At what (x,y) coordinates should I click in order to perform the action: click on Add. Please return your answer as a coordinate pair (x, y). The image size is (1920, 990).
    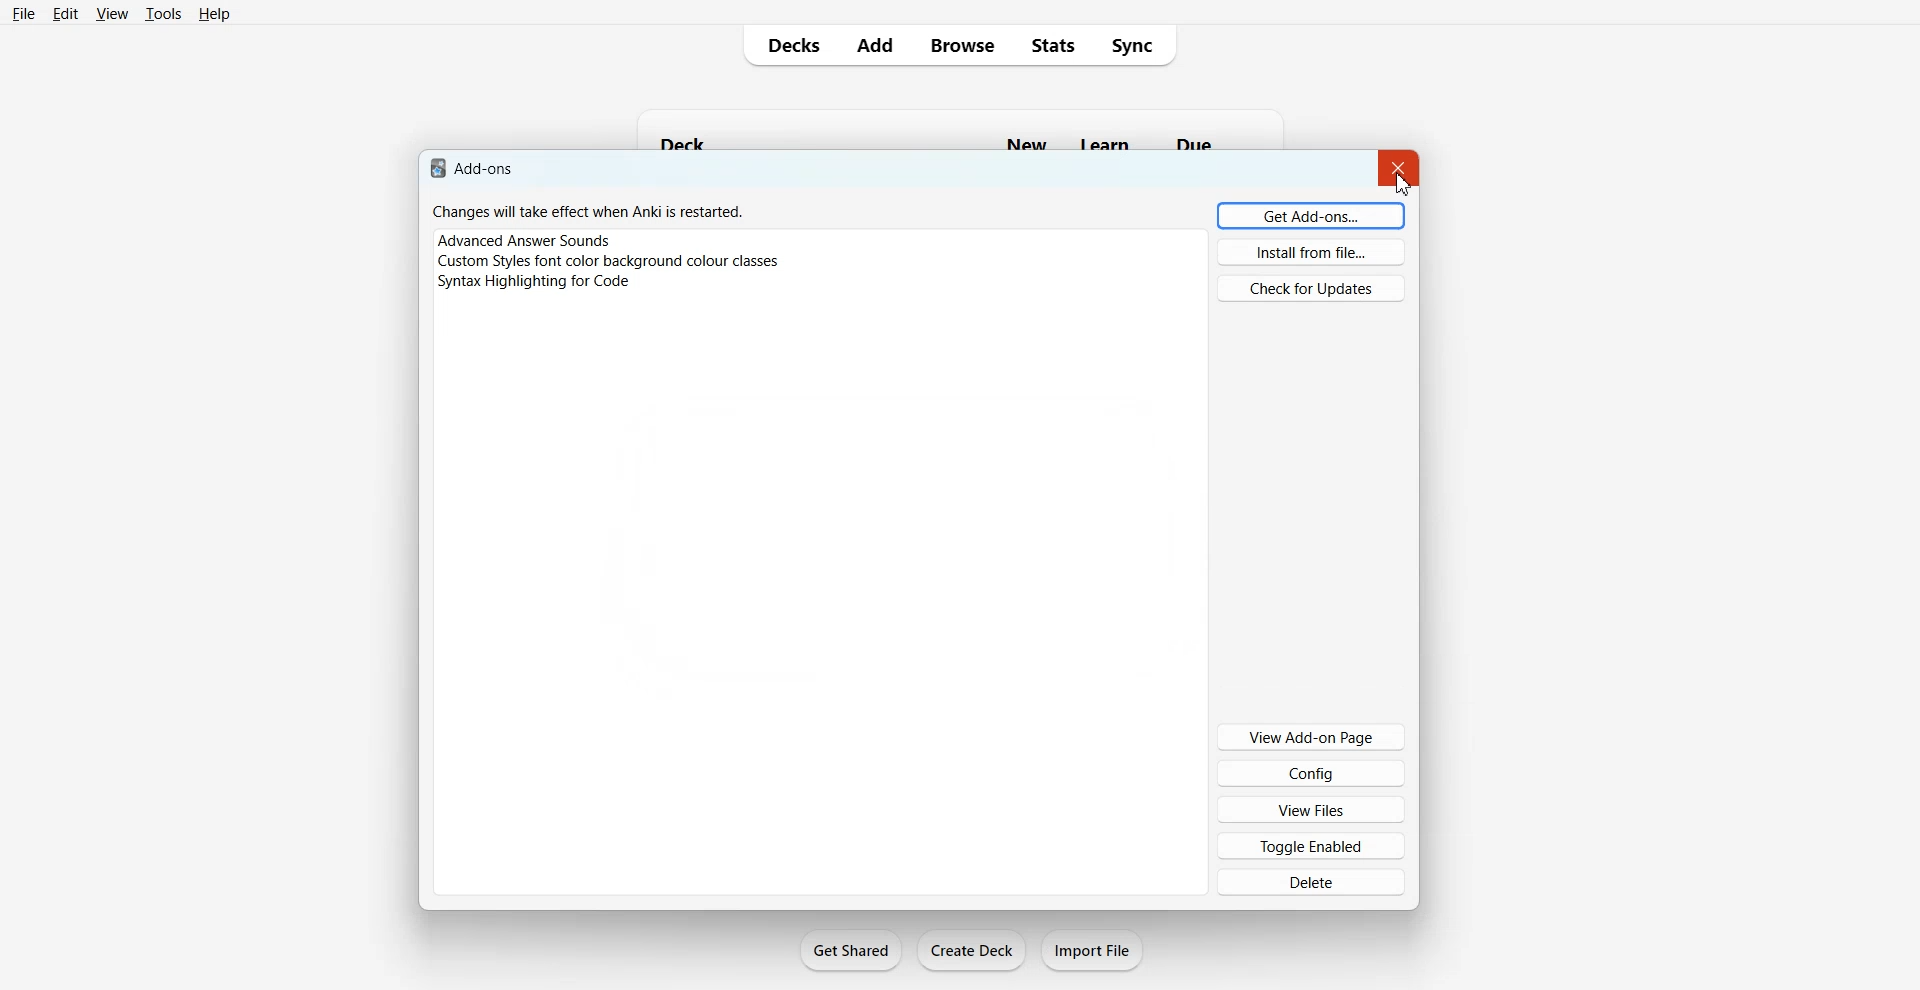
    Looking at the image, I should click on (876, 45).